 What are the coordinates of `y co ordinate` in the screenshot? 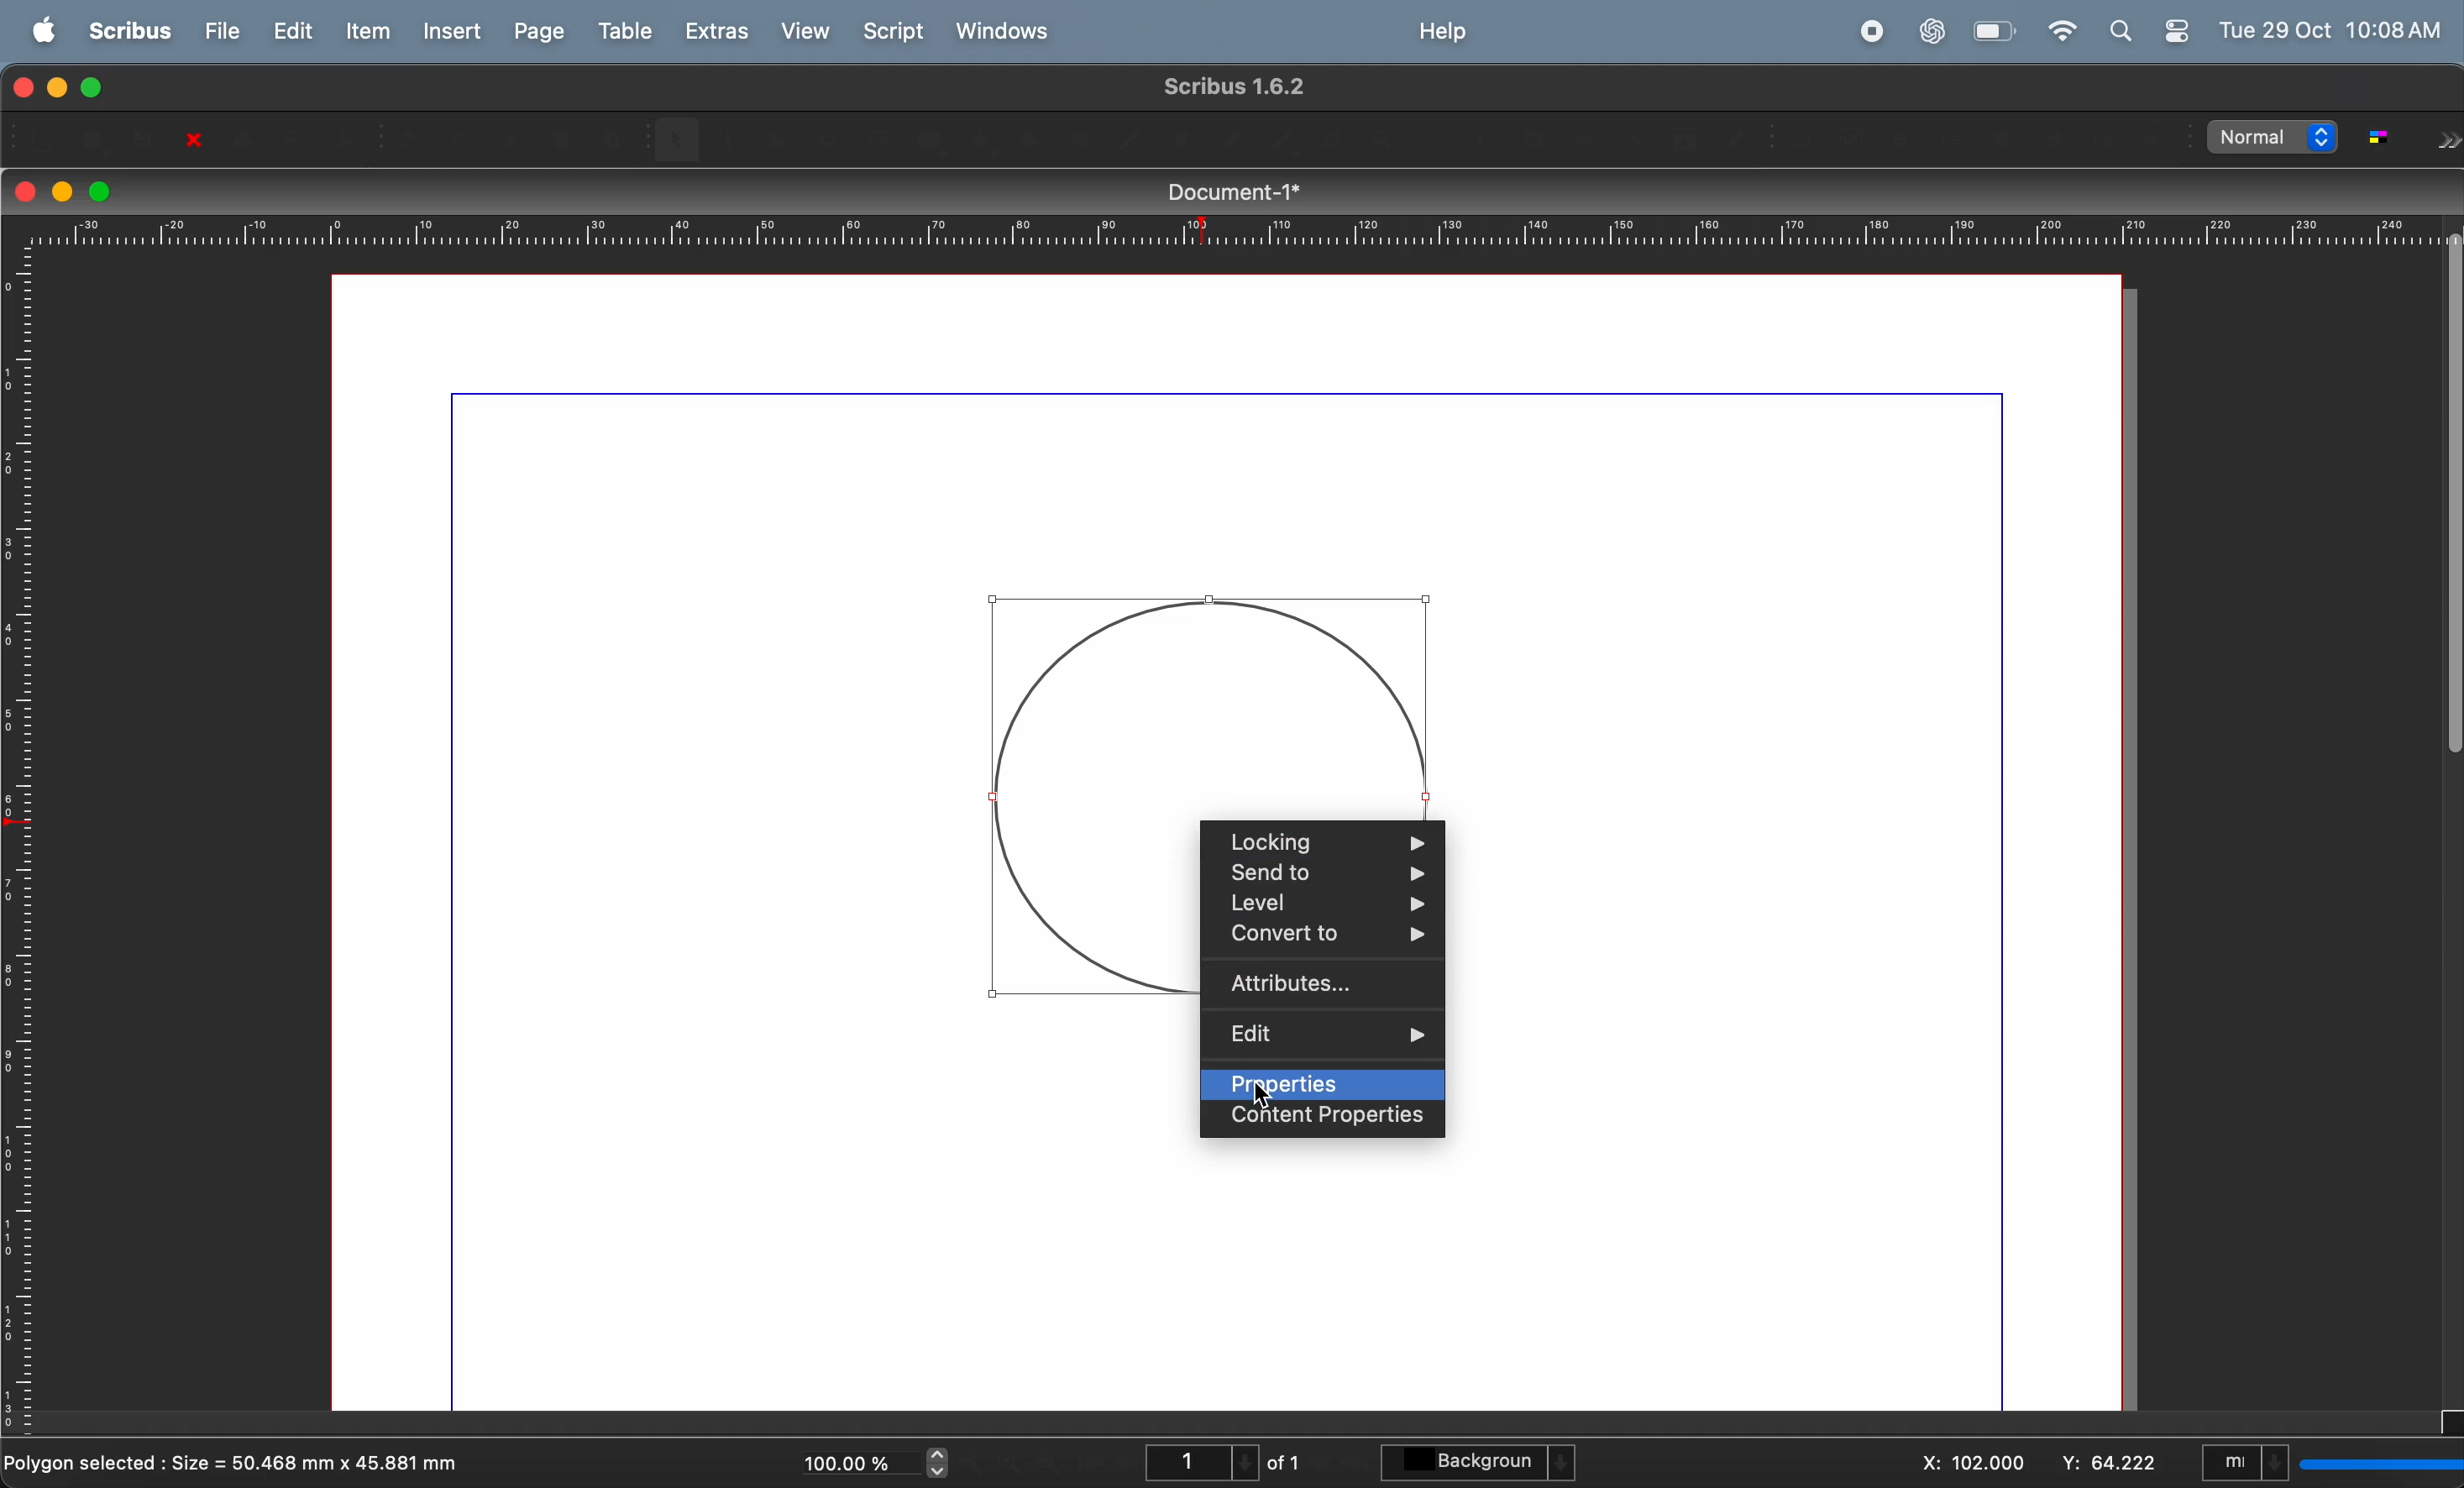 It's located at (2107, 1461).